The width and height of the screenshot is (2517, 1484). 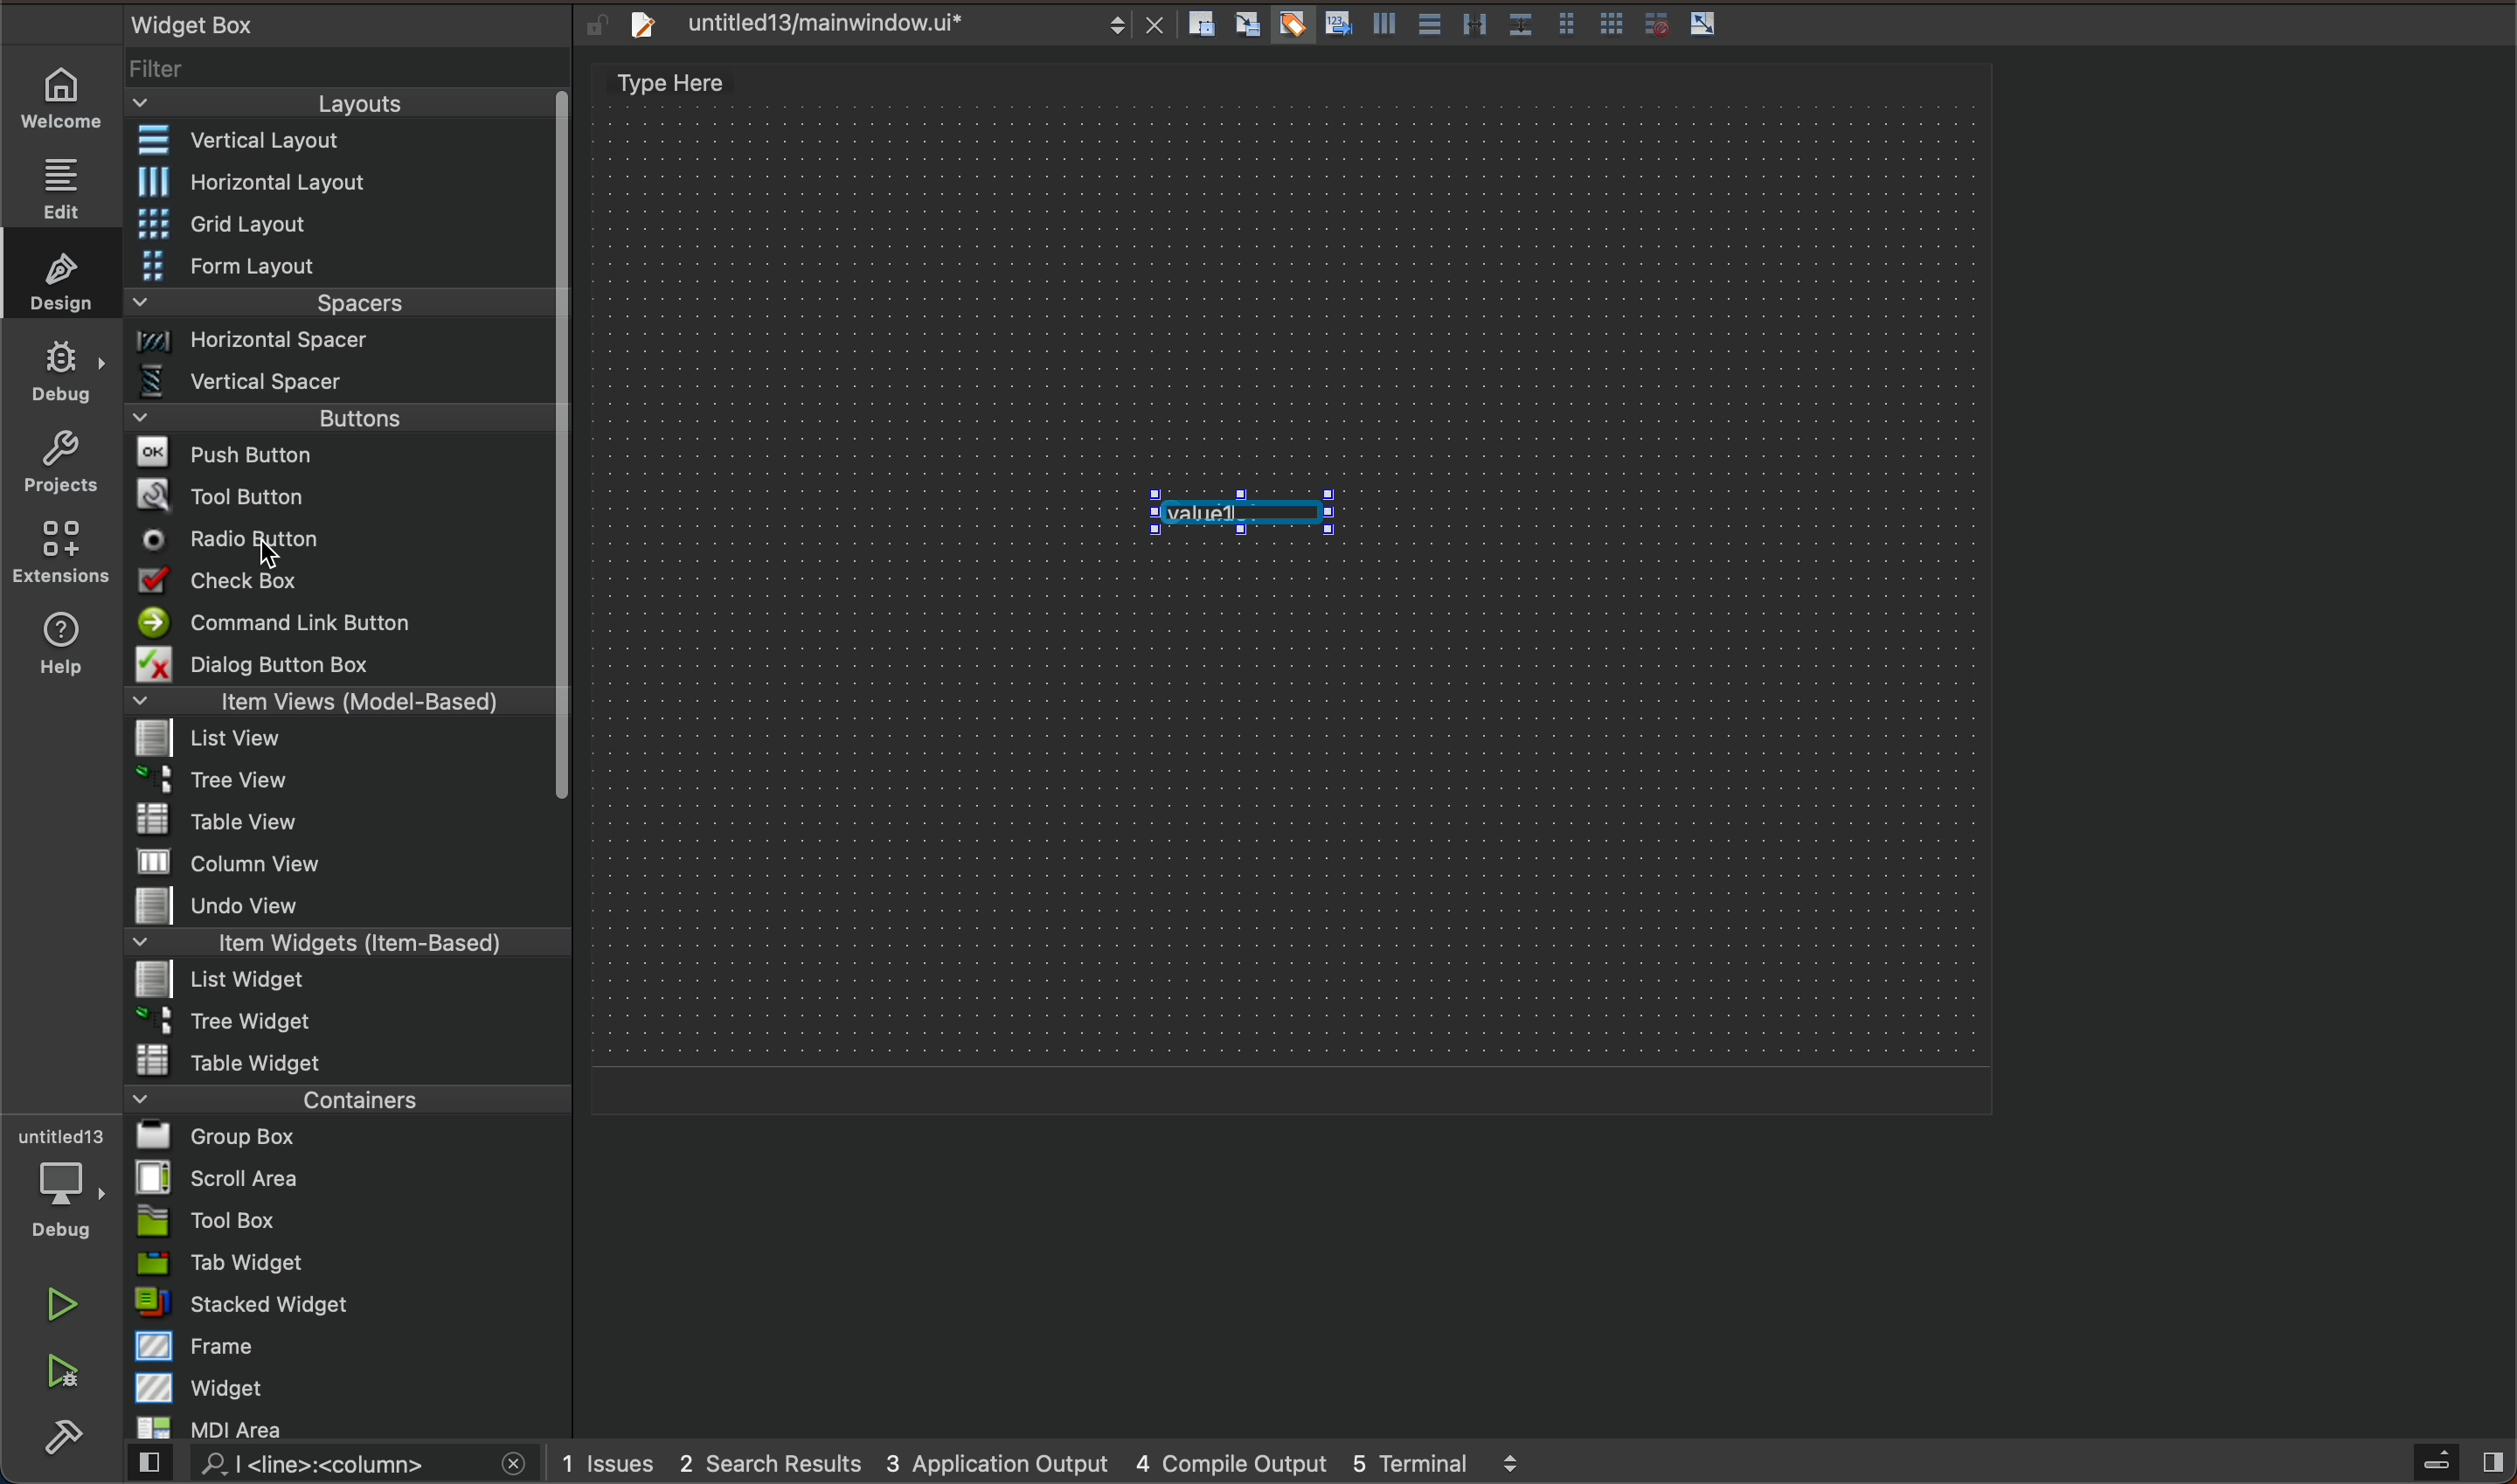 What do you see at coordinates (340, 457) in the screenshot?
I see `push button` at bounding box center [340, 457].